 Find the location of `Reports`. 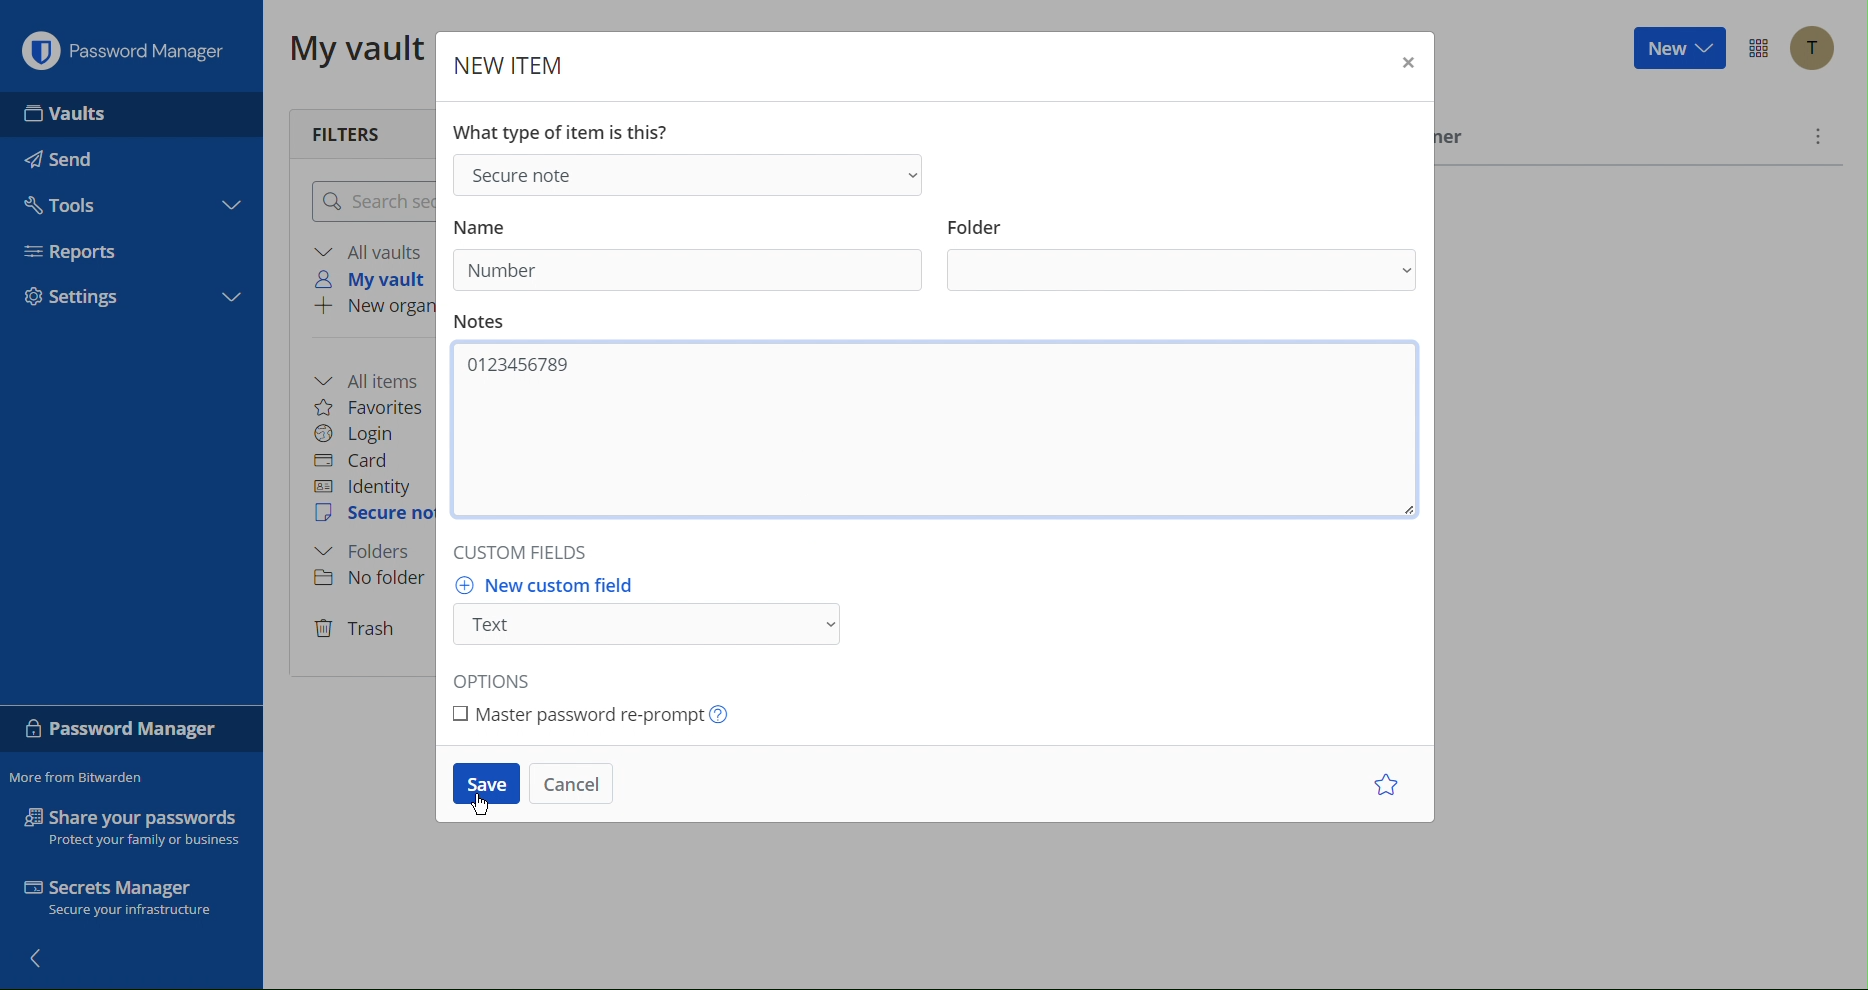

Reports is located at coordinates (78, 252).